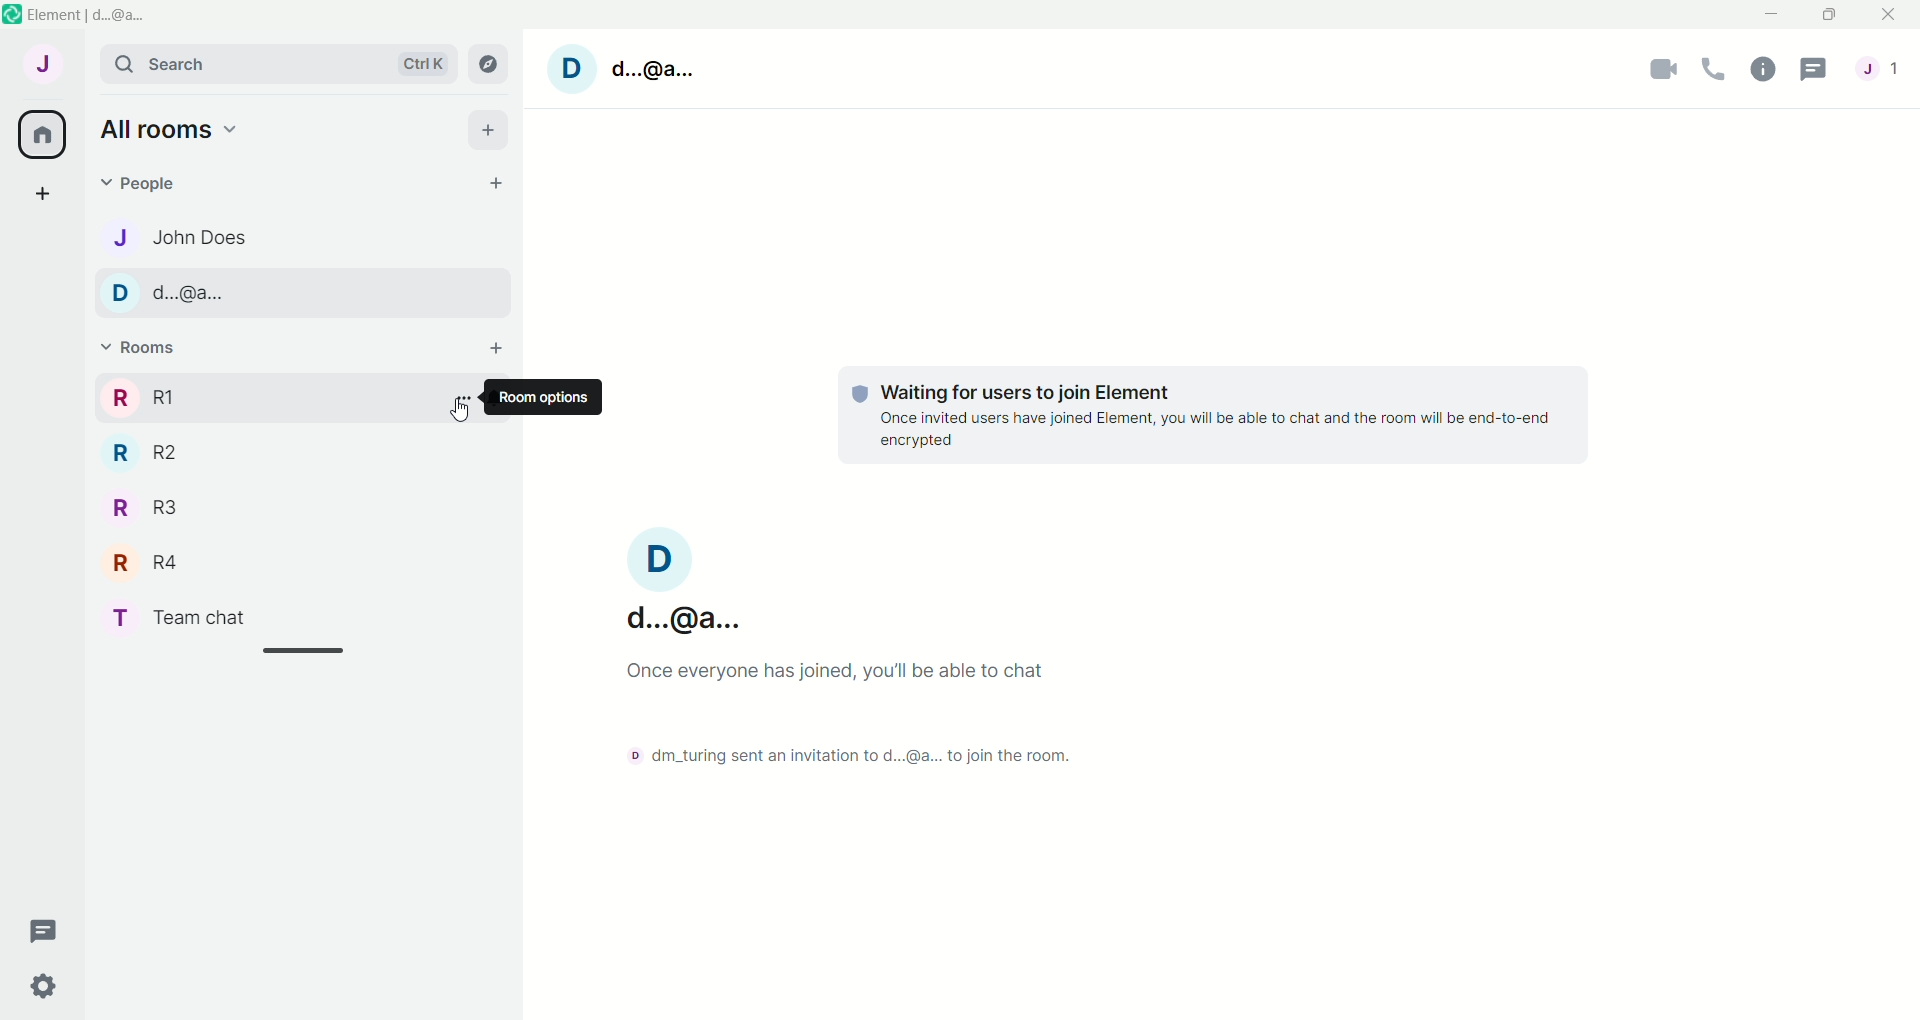 The image size is (1920, 1020). I want to click on add, so click(493, 346).